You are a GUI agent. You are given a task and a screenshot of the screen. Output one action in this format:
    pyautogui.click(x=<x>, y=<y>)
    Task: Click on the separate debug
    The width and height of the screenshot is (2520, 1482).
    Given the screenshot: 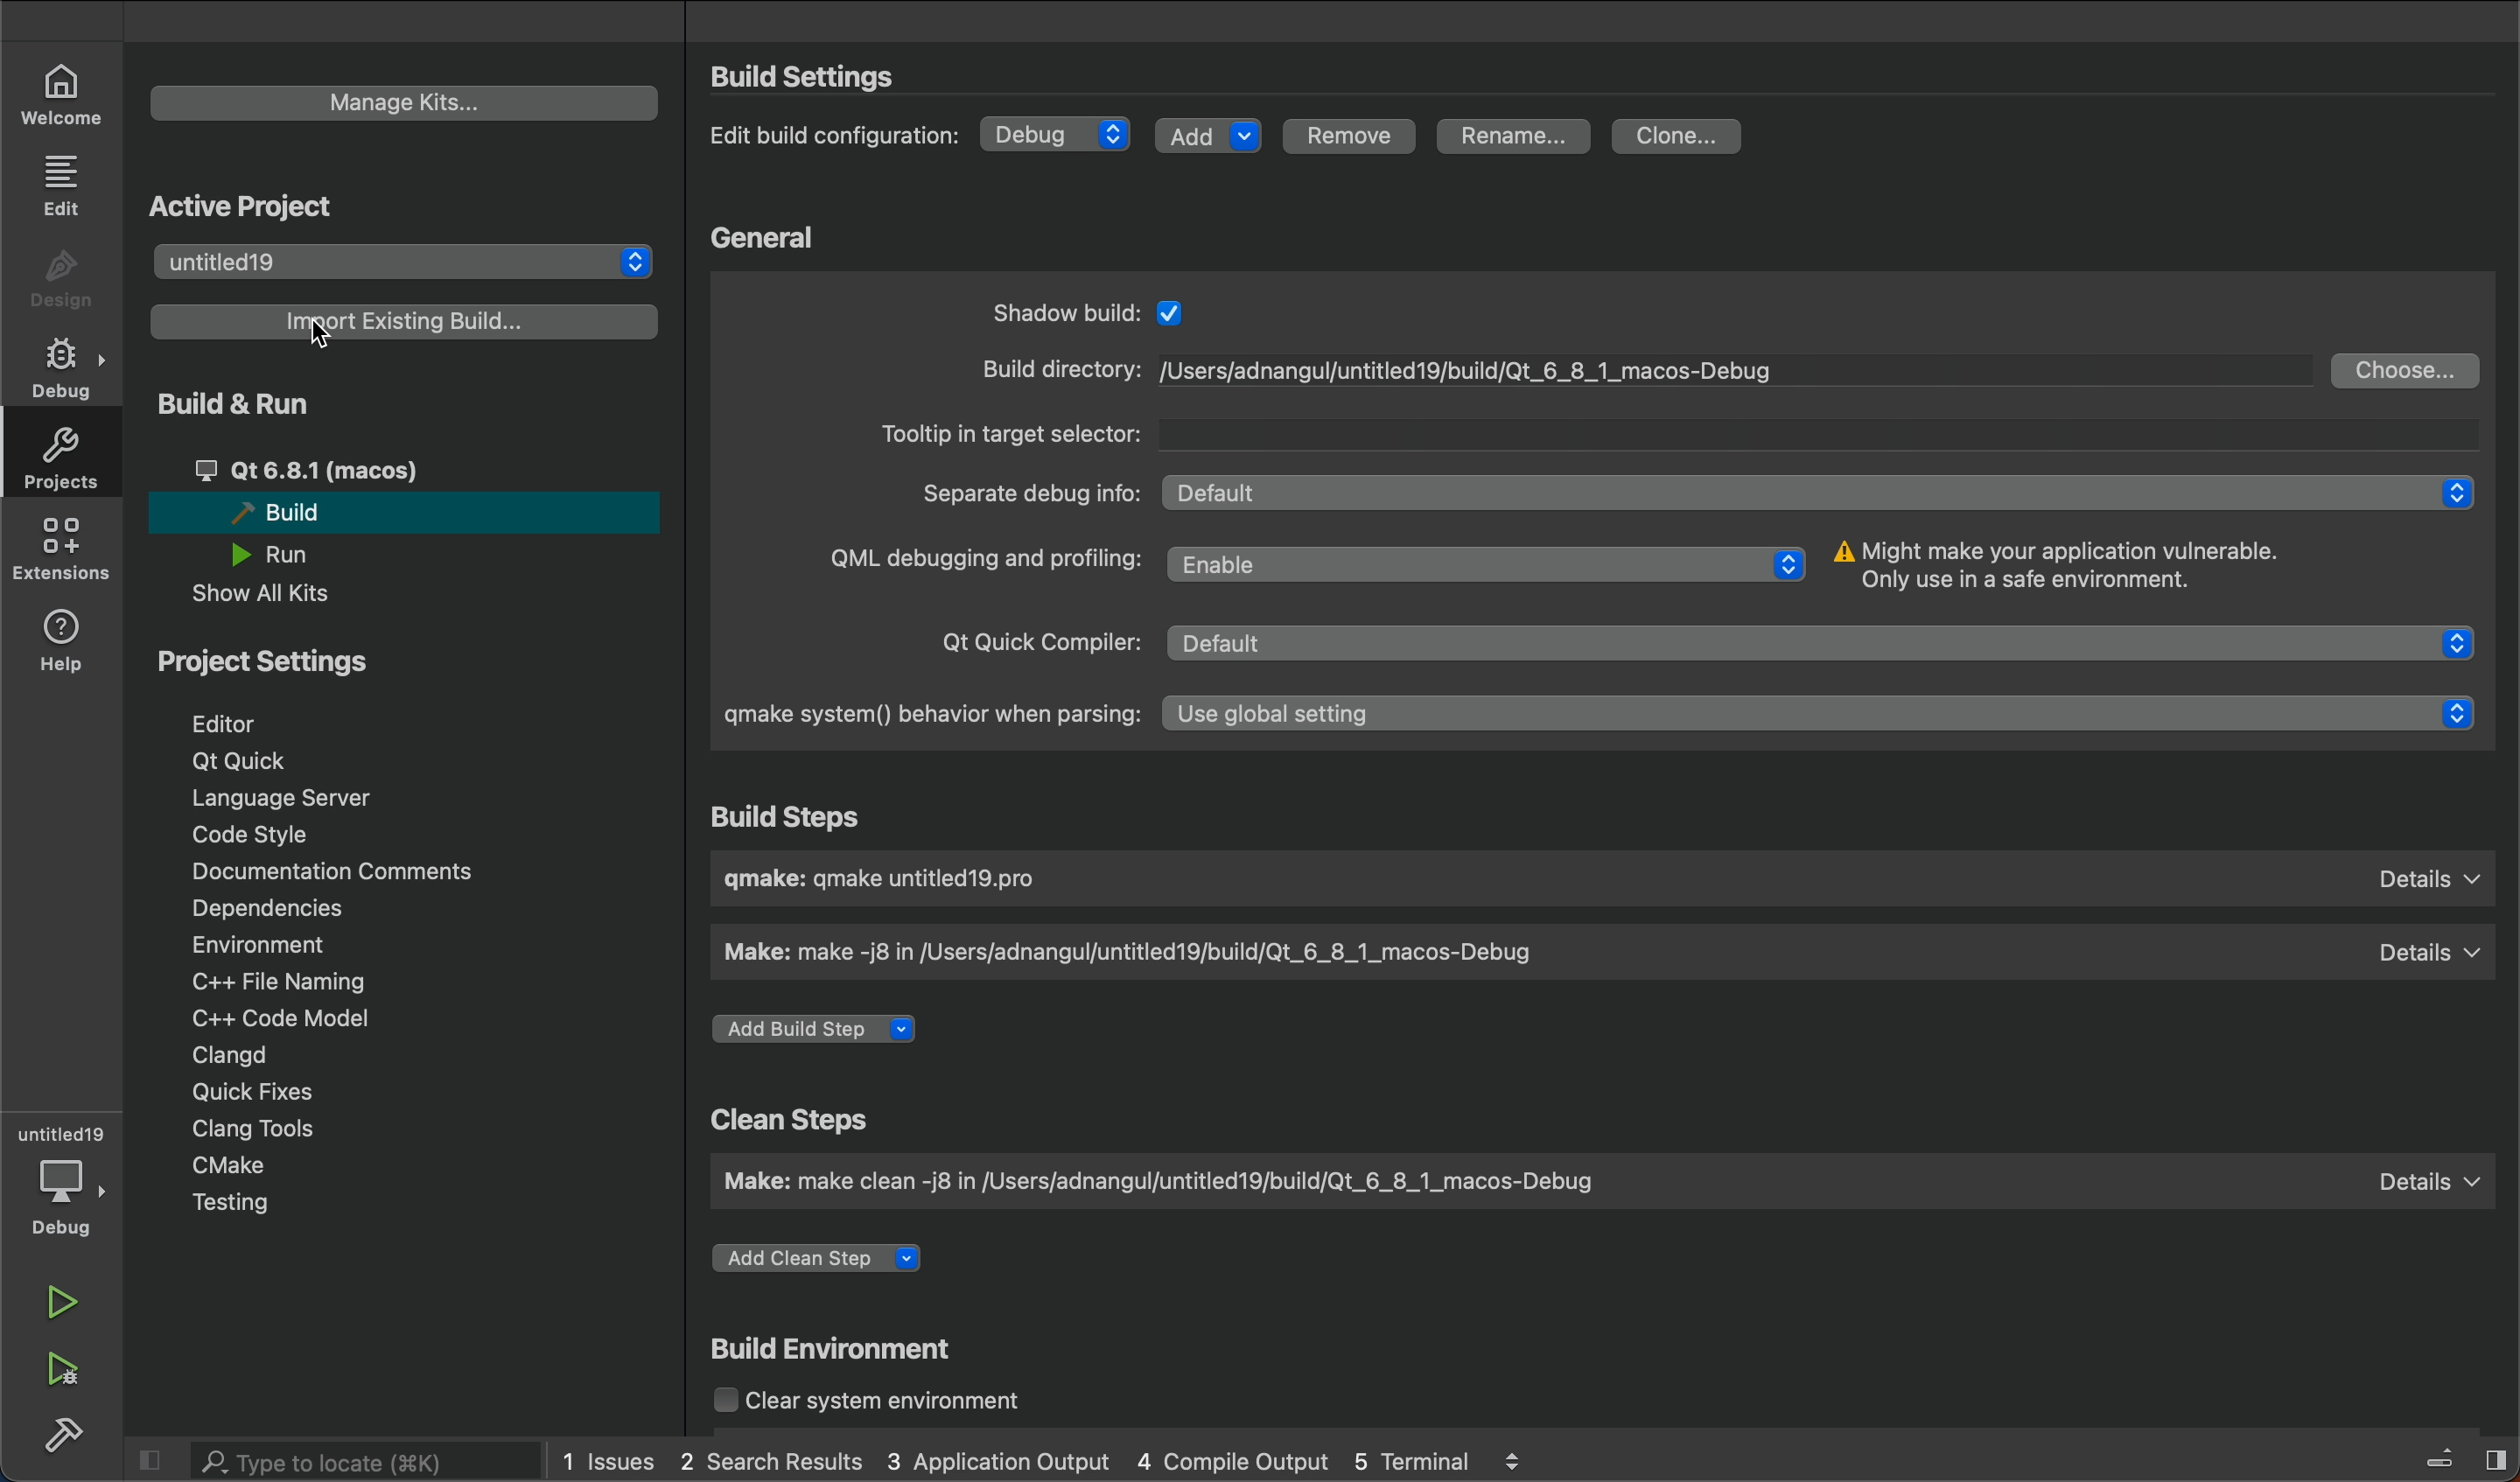 What is the action you would take?
    pyautogui.click(x=1692, y=493)
    